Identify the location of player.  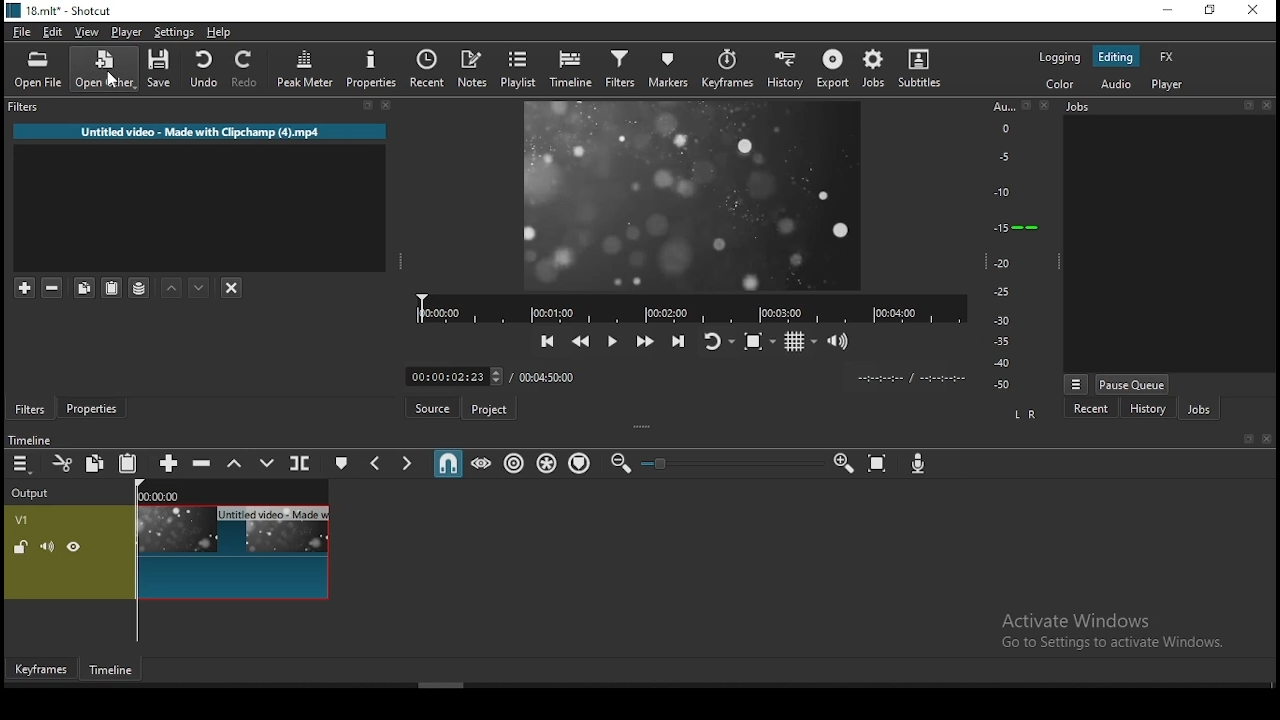
(1170, 86).